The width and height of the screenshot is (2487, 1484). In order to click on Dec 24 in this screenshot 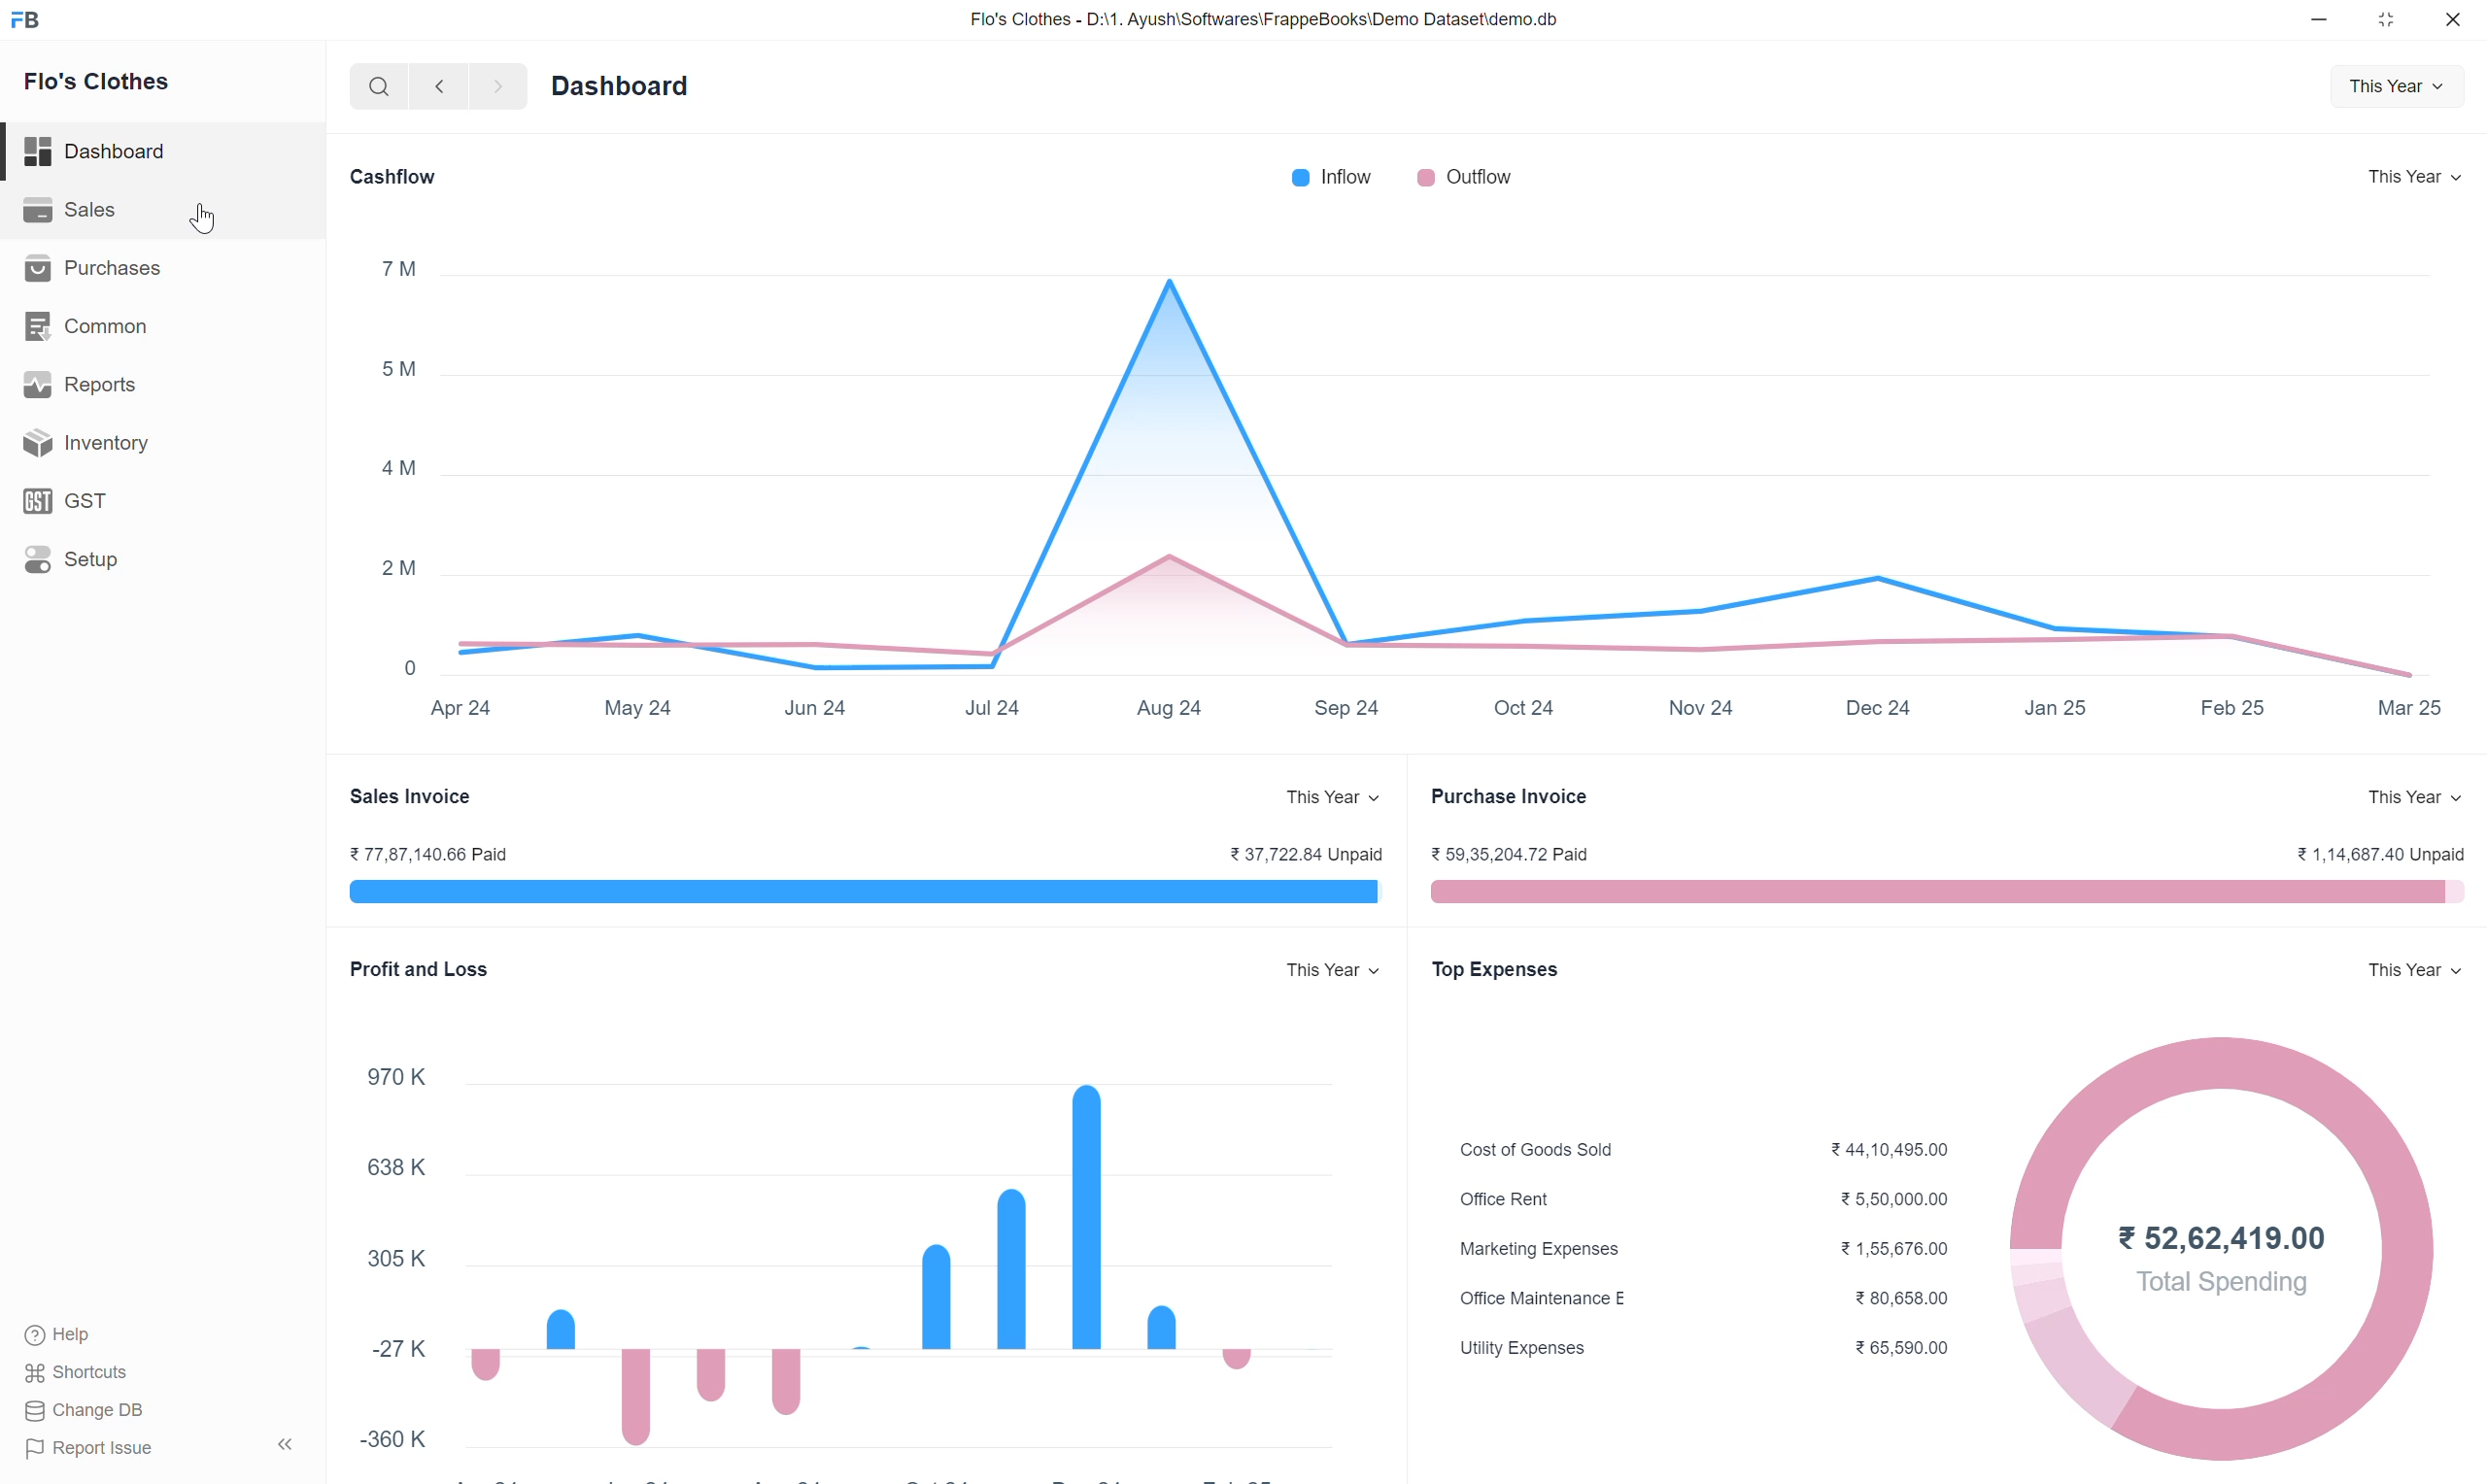, I will do `click(1875, 707)`.